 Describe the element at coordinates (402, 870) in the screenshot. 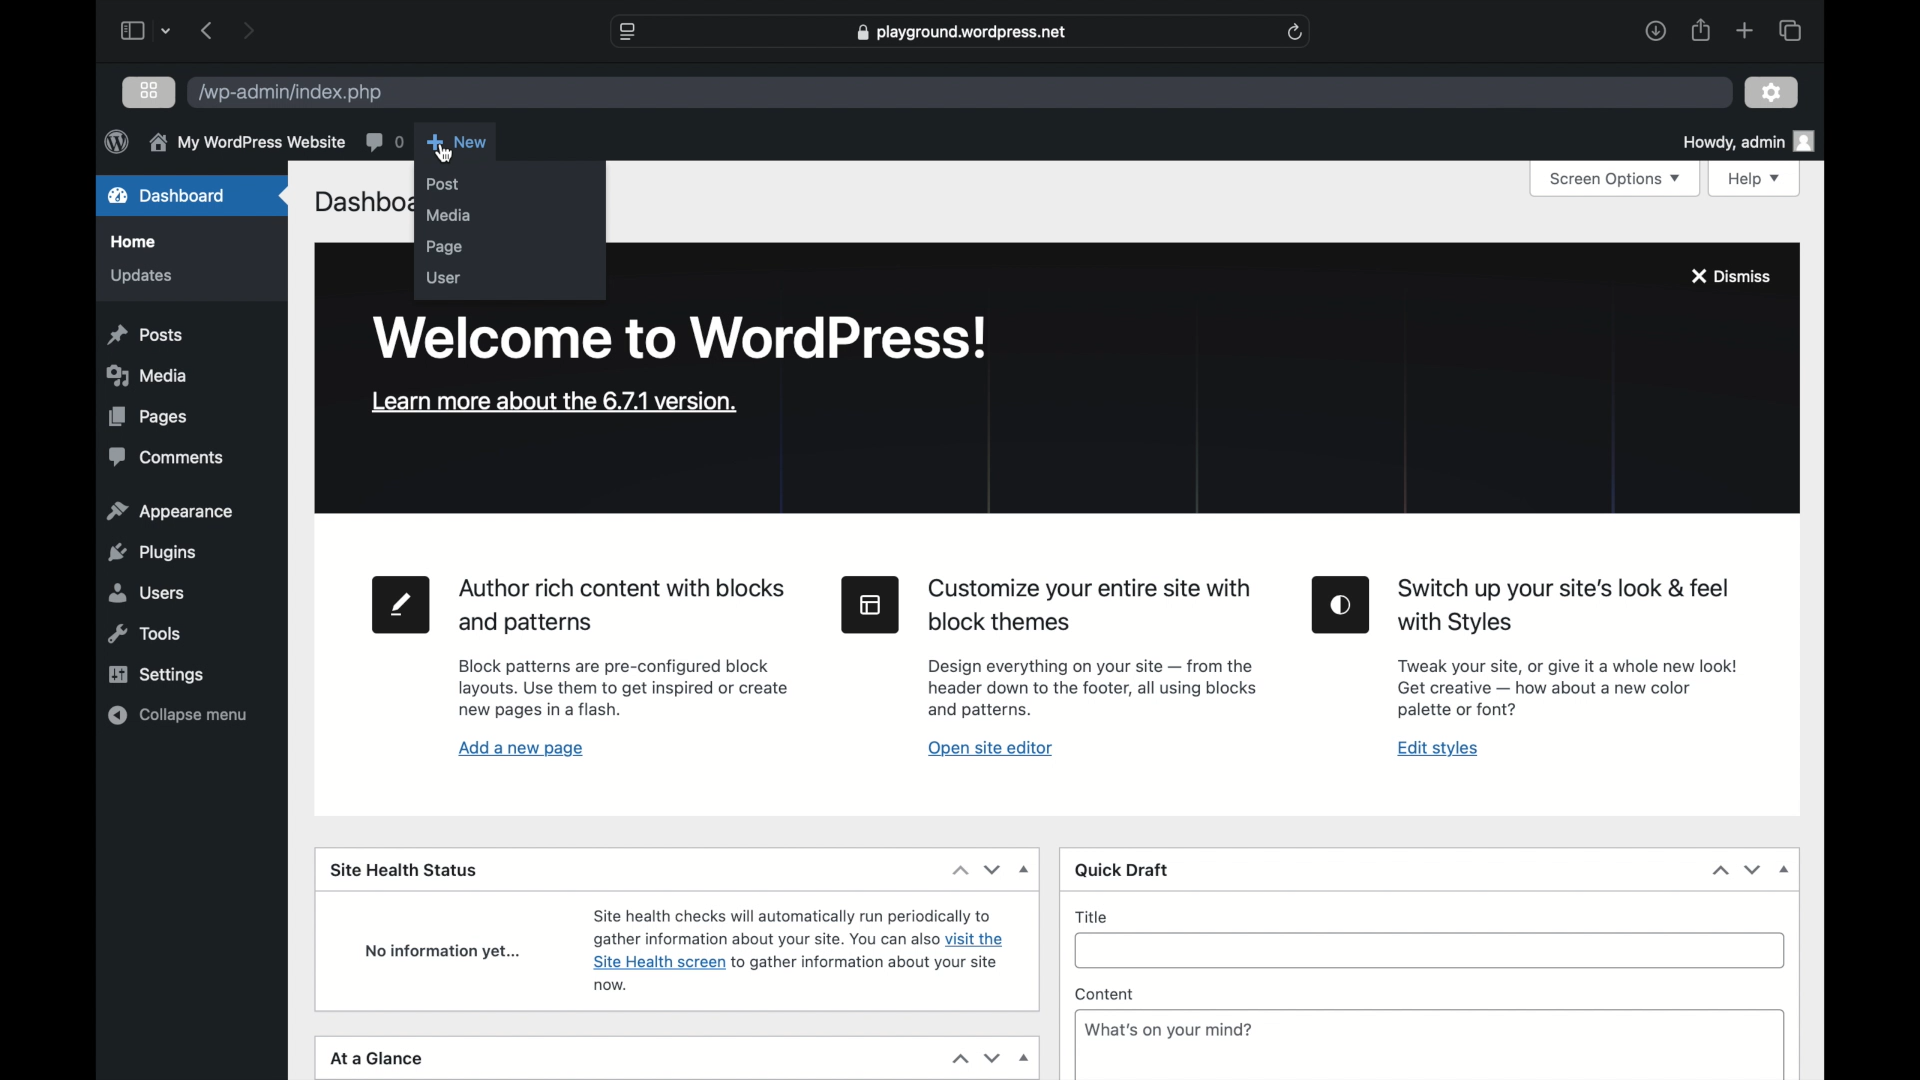

I see `site health status` at that location.